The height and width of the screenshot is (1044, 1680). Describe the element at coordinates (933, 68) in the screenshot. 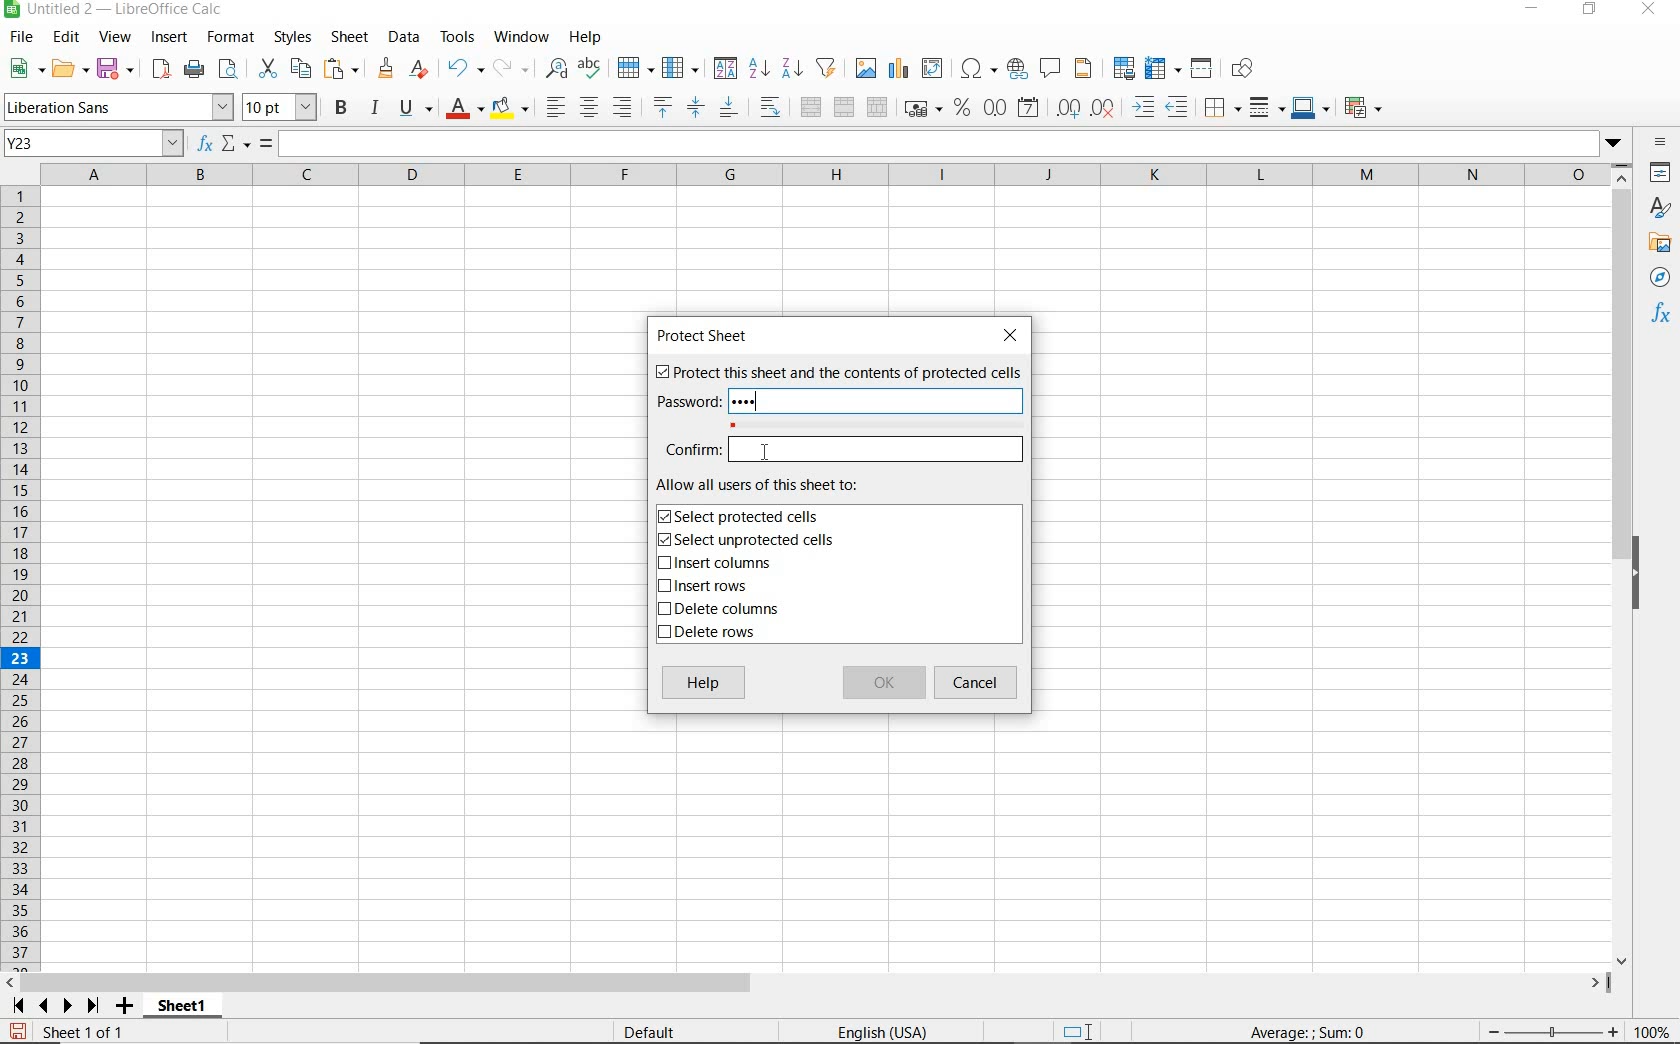

I see `INSERT OR EDIT PIVOT TABLE` at that location.